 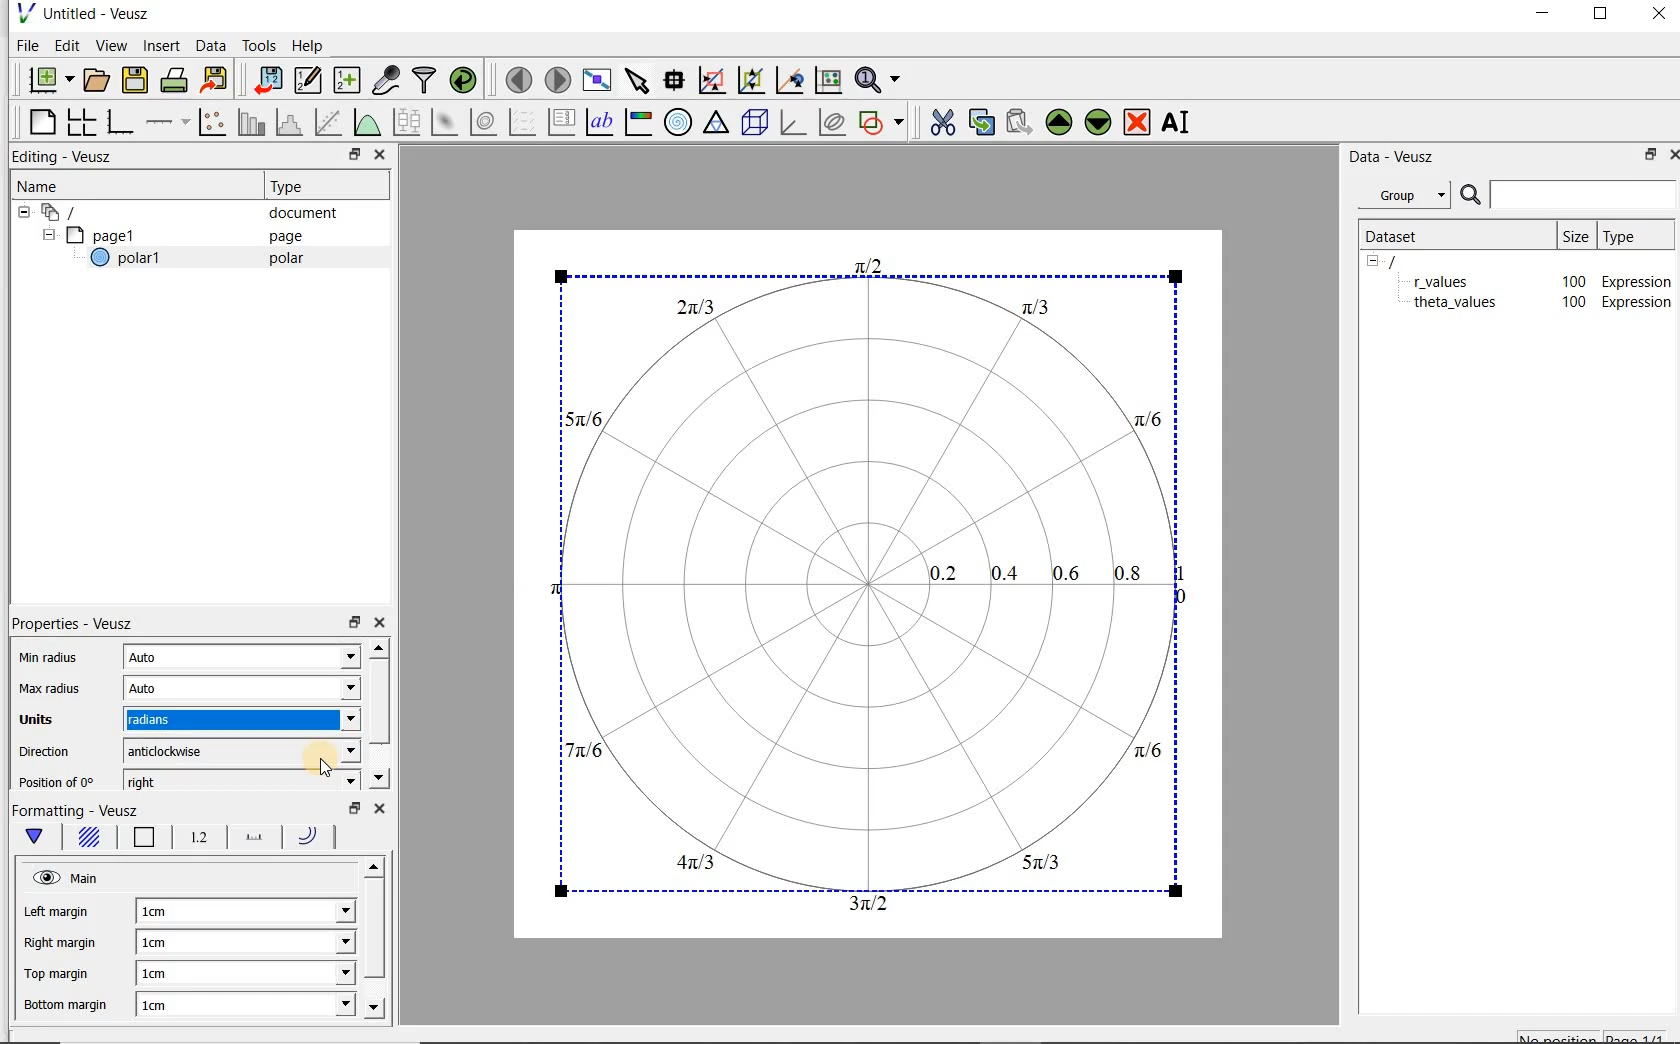 What do you see at coordinates (879, 75) in the screenshot?
I see `Zoom functions menu` at bounding box center [879, 75].